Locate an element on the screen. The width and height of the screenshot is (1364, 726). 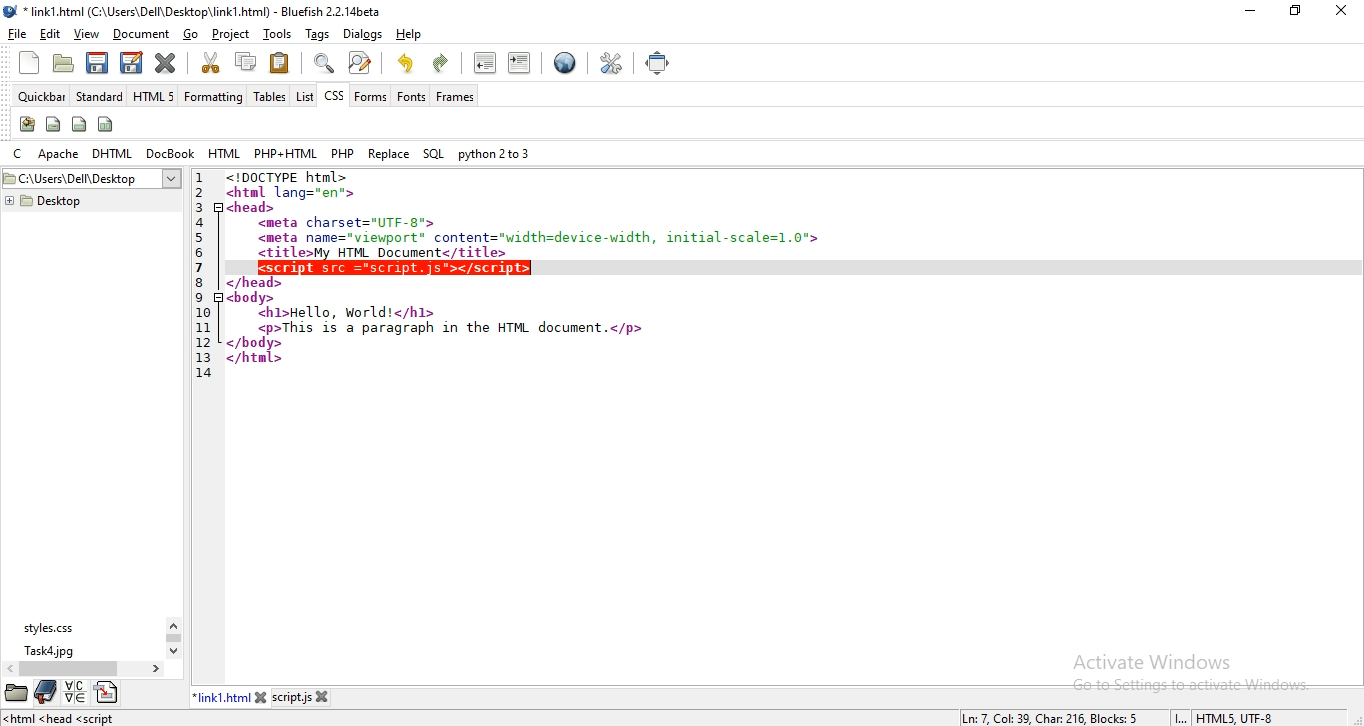
9 is located at coordinates (199, 298).